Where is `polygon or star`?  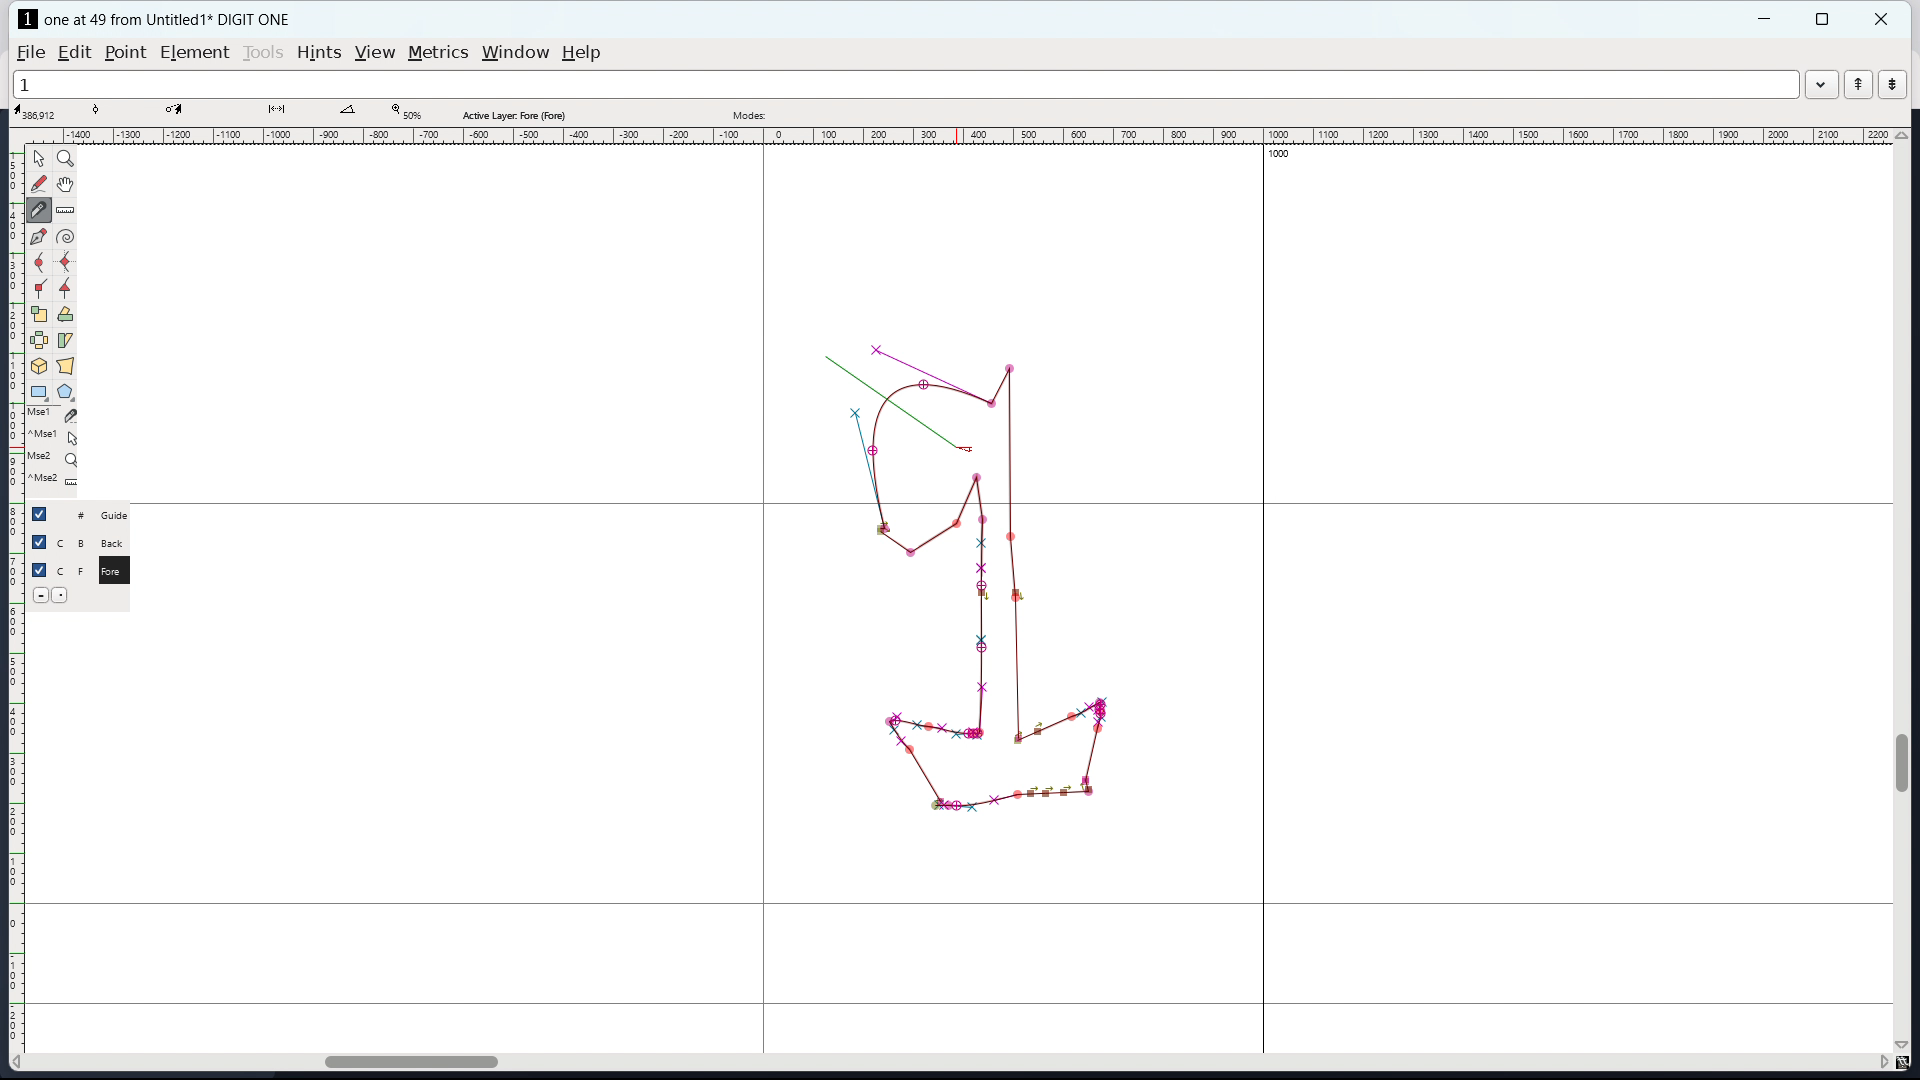 polygon or star is located at coordinates (64, 391).